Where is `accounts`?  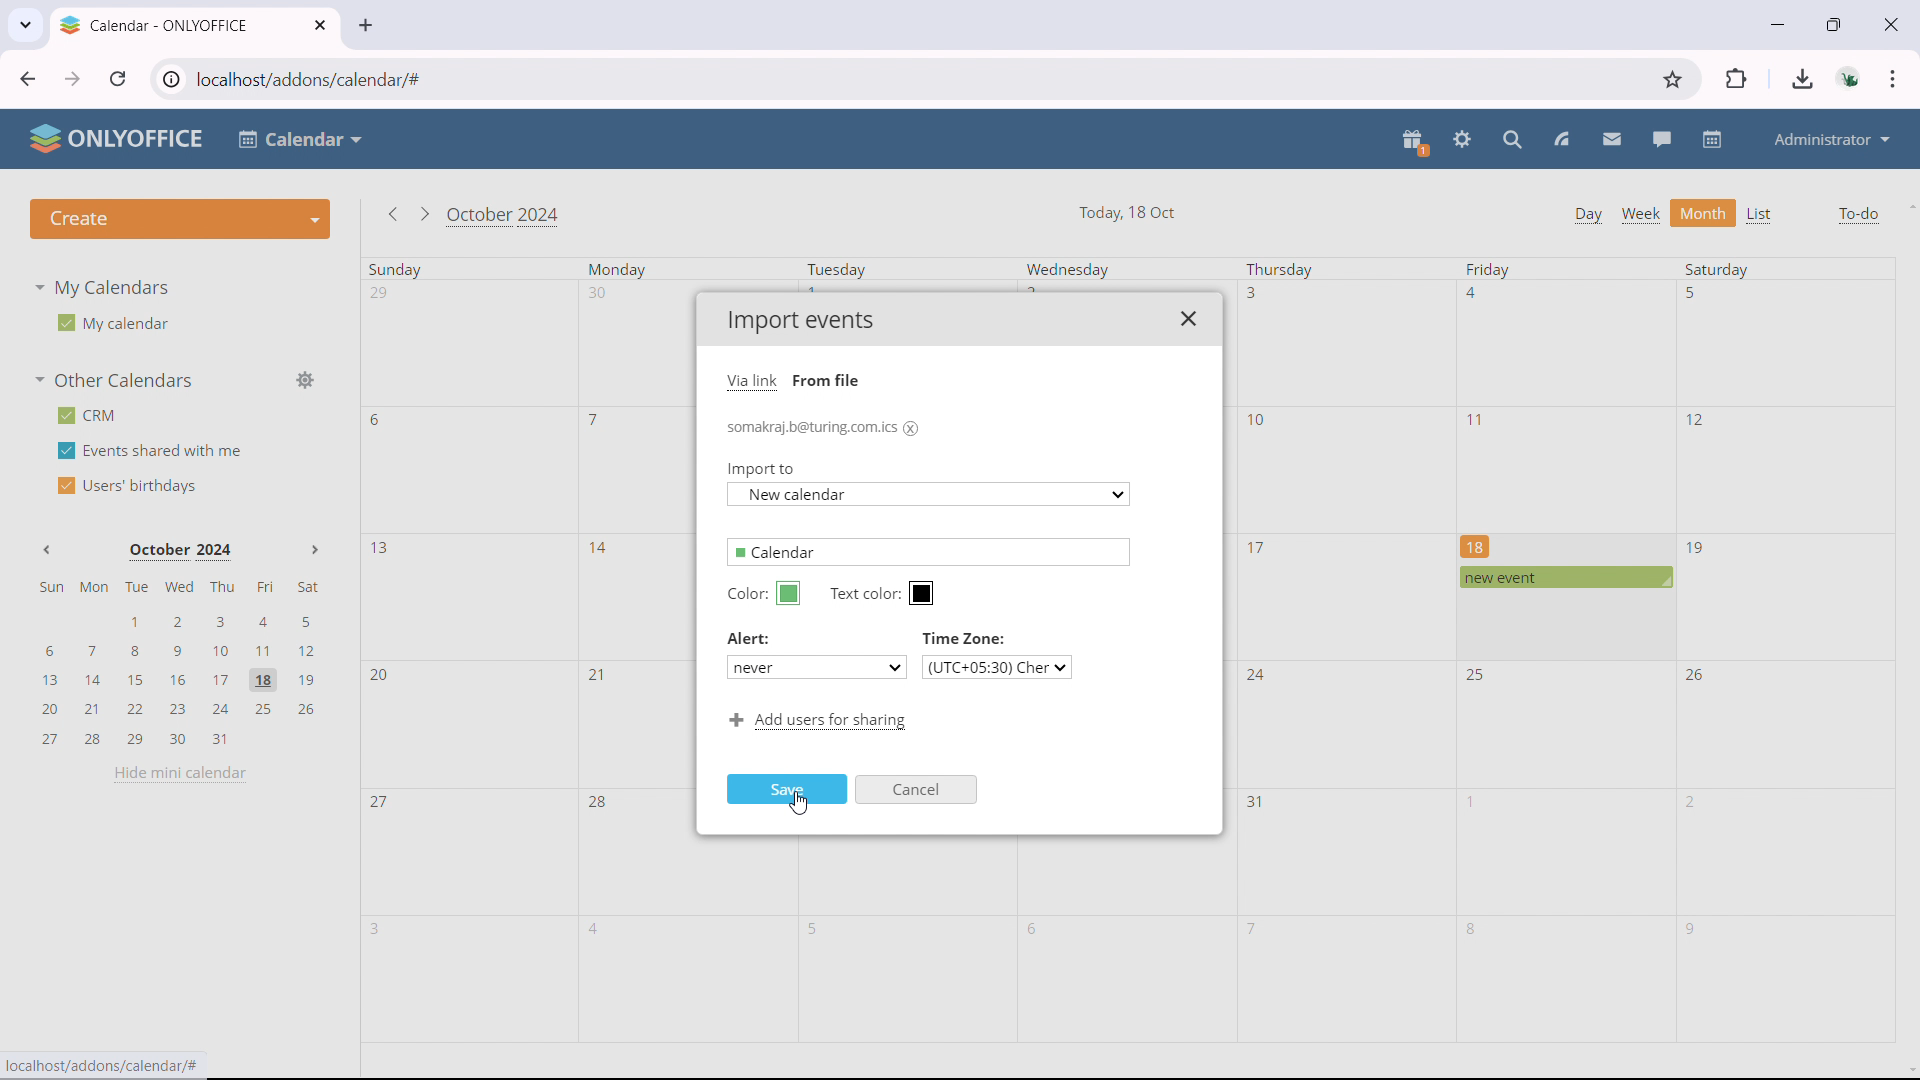
accounts is located at coordinates (1851, 78).